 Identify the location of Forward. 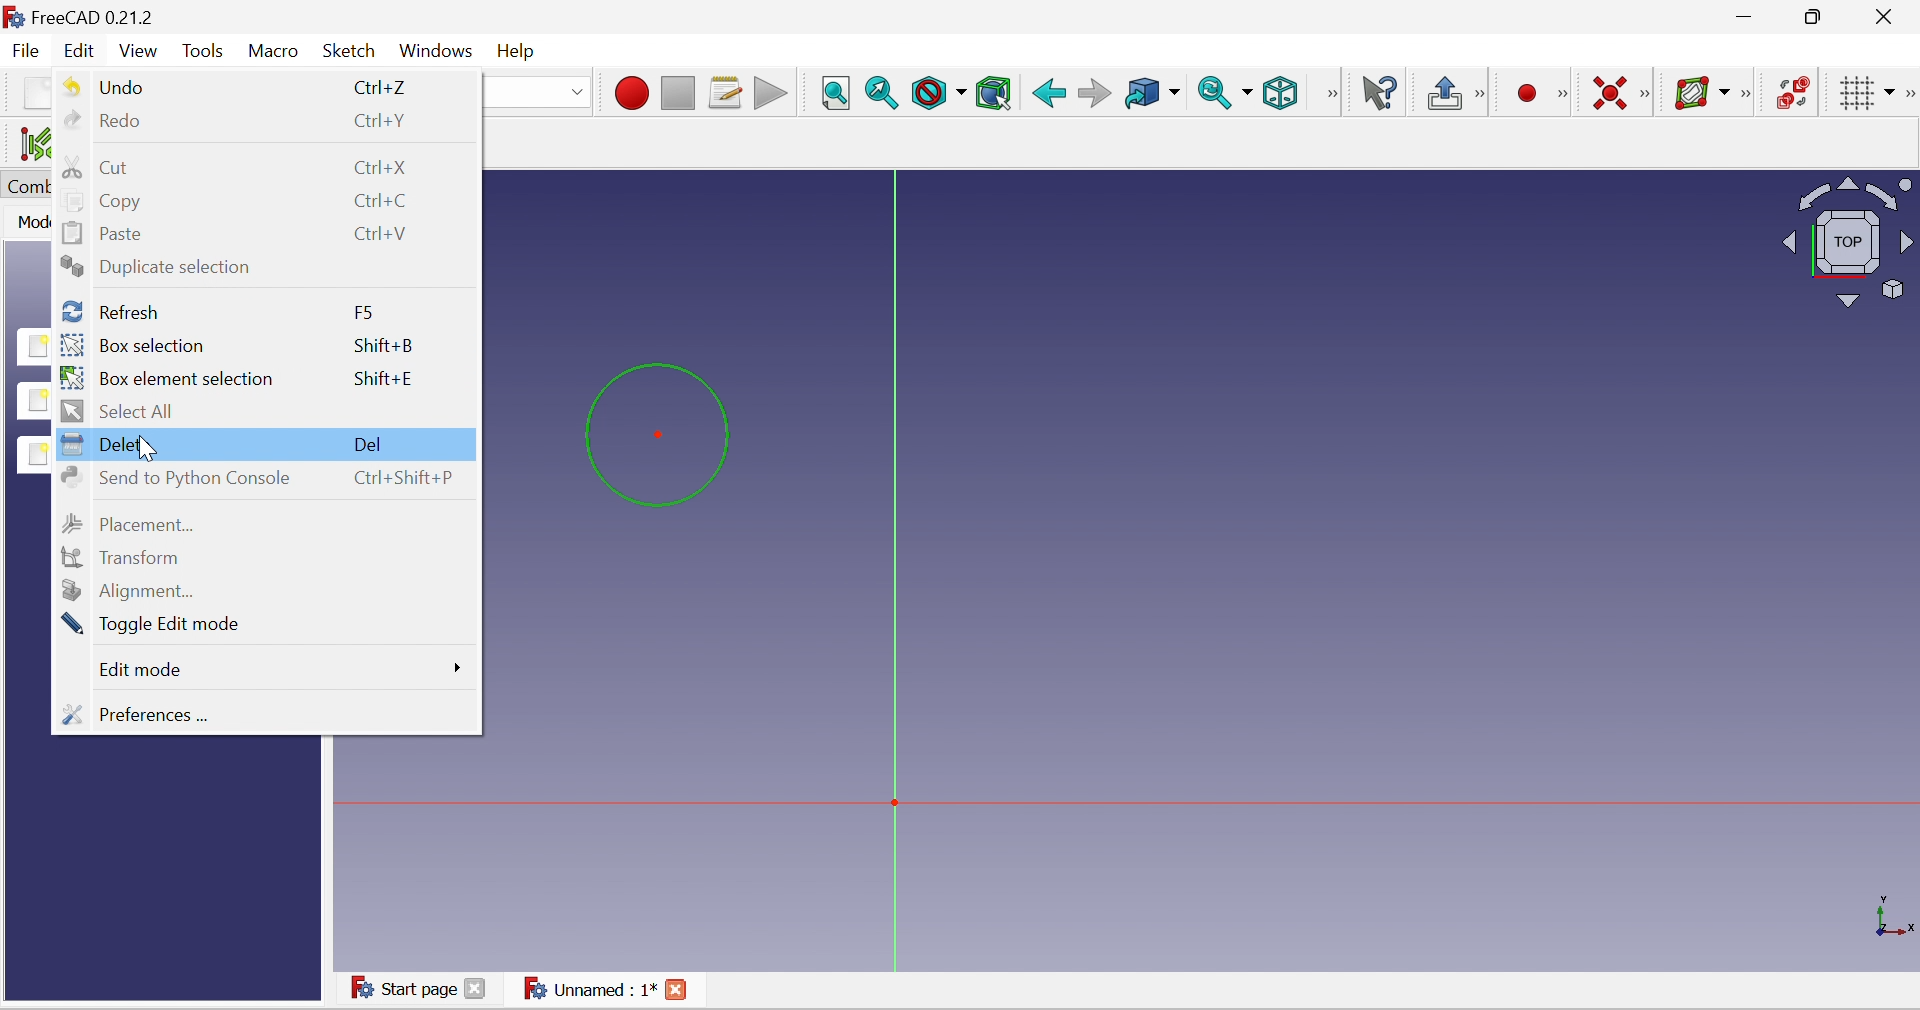
(1093, 93).